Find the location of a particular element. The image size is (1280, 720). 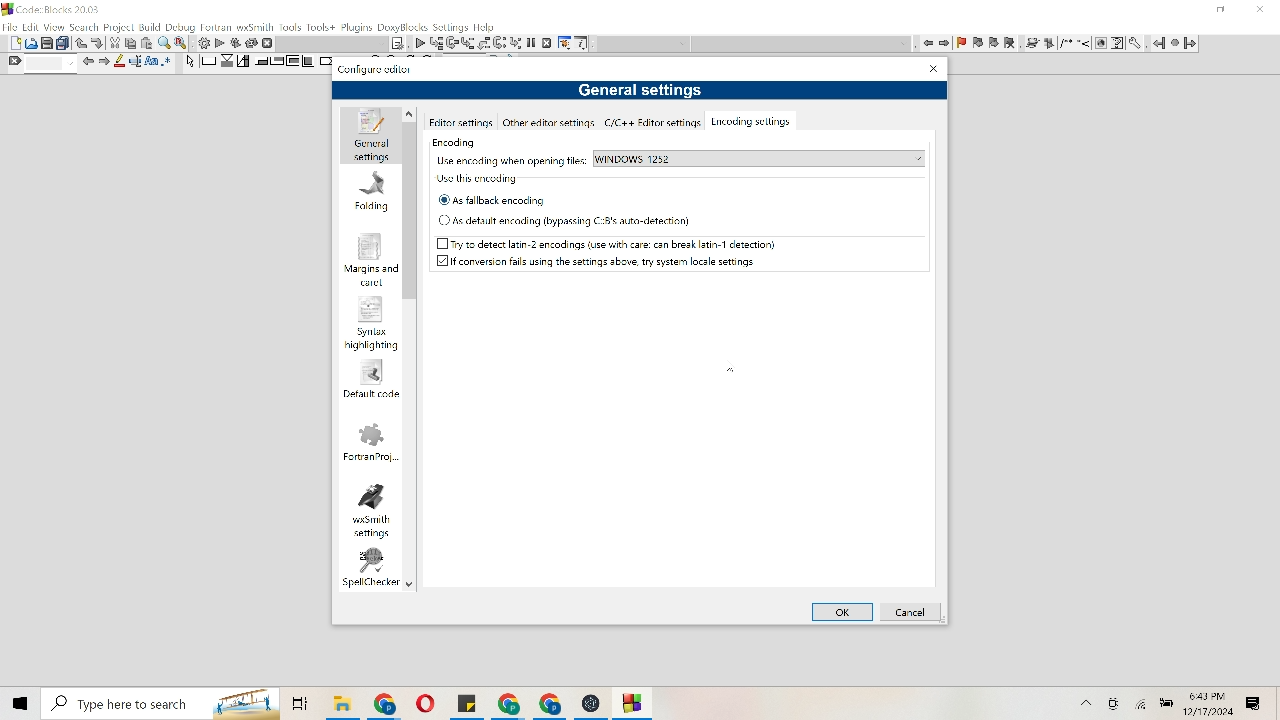

Pause is located at coordinates (530, 44).